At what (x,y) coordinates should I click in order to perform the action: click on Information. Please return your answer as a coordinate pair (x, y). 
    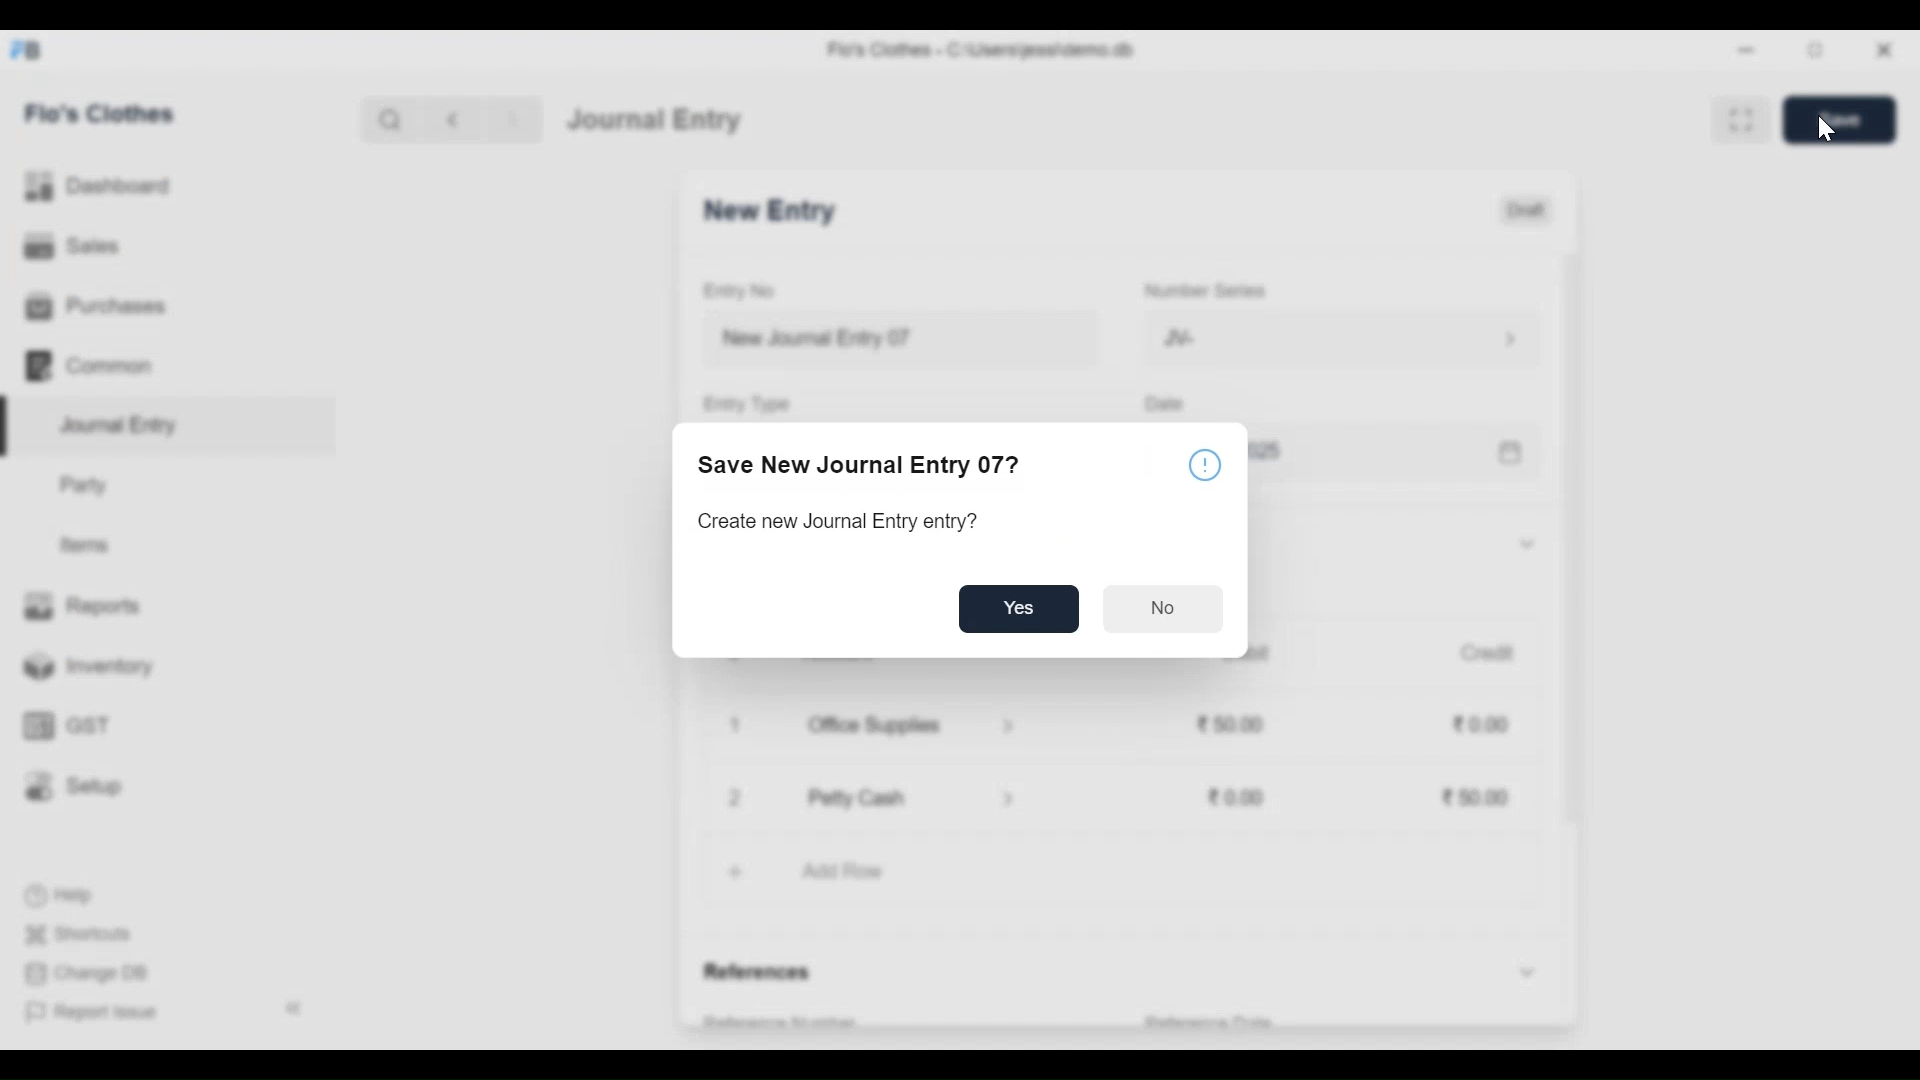
    Looking at the image, I should click on (1206, 469).